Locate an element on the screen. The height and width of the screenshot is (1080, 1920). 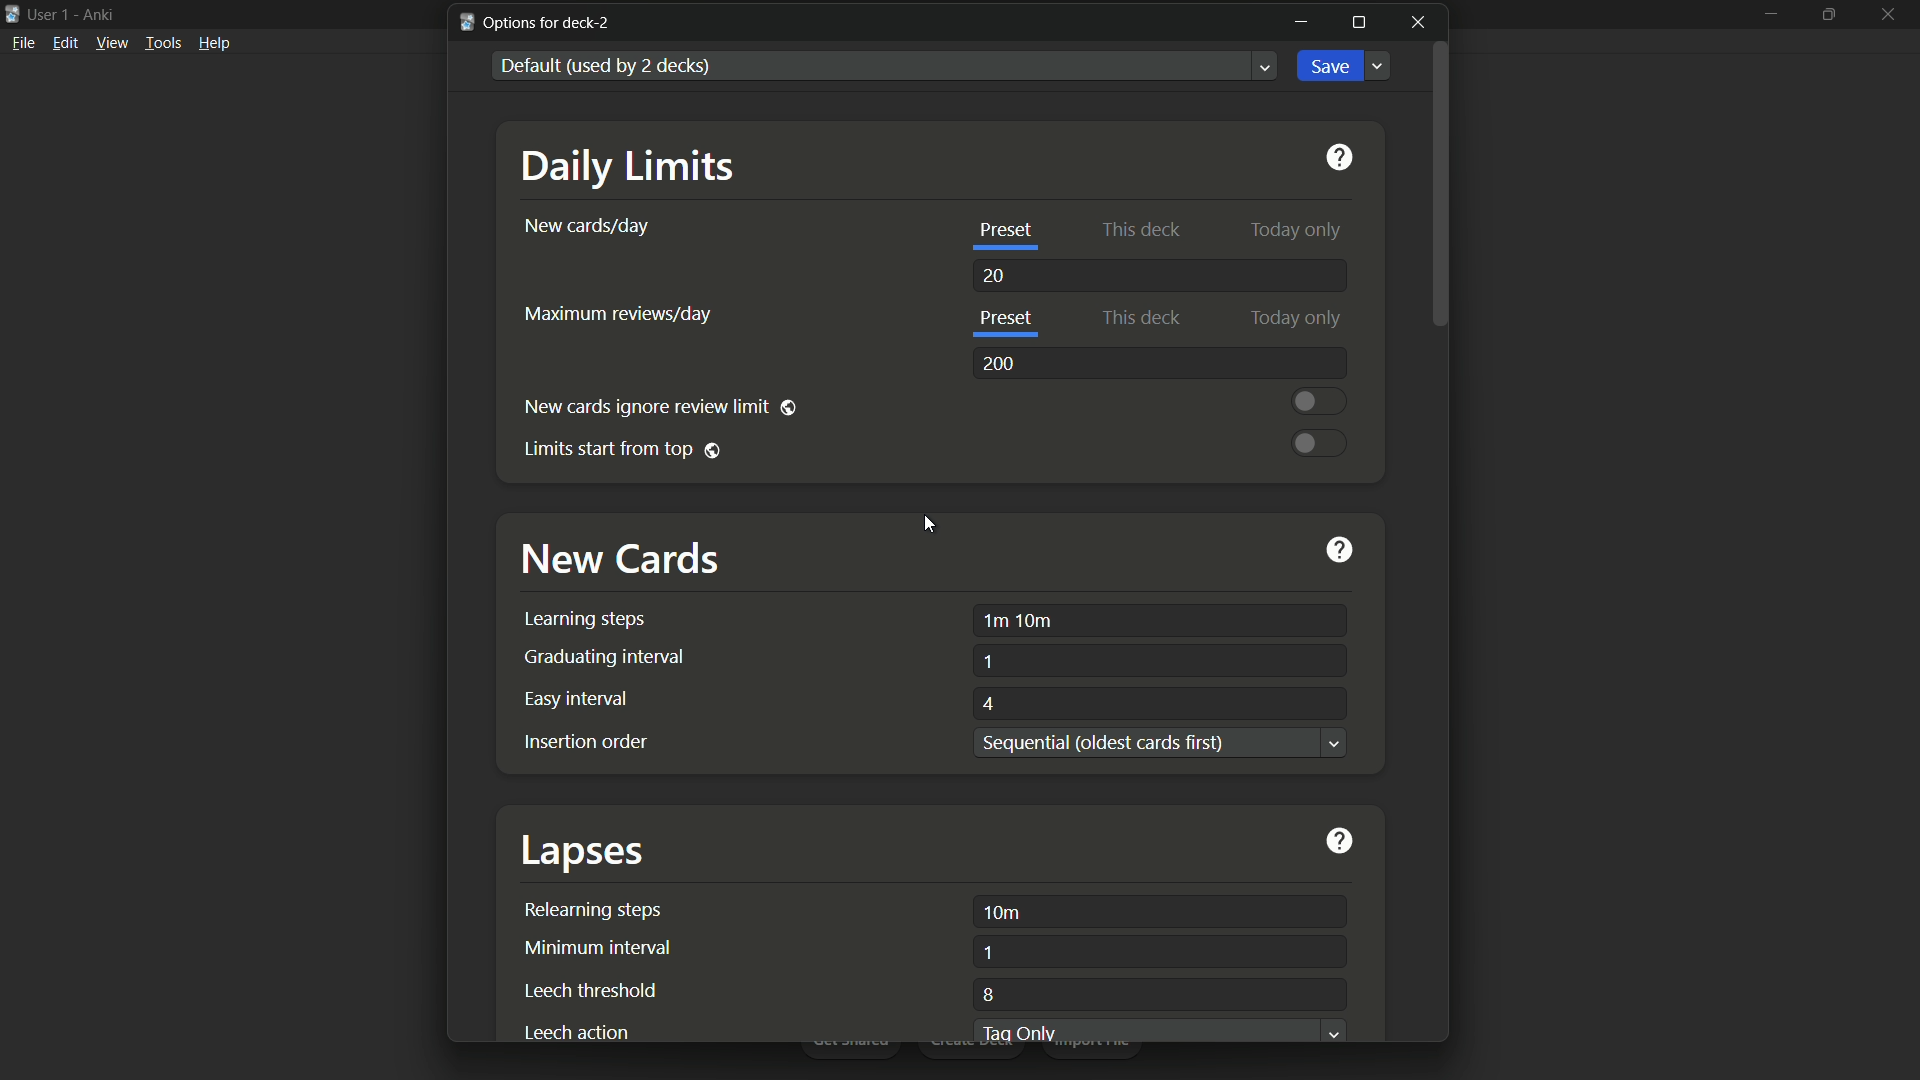
today only is located at coordinates (1293, 316).